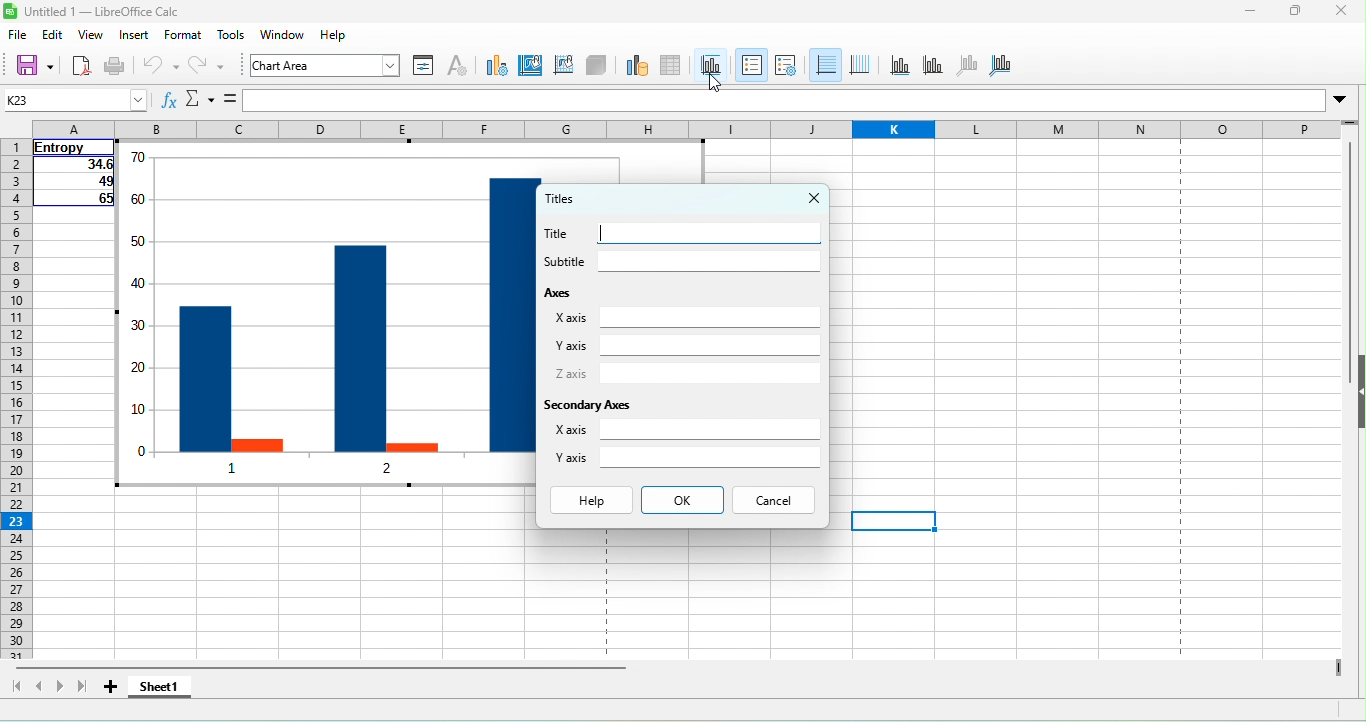  Describe the element at coordinates (216, 68) in the screenshot. I see `redo` at that location.